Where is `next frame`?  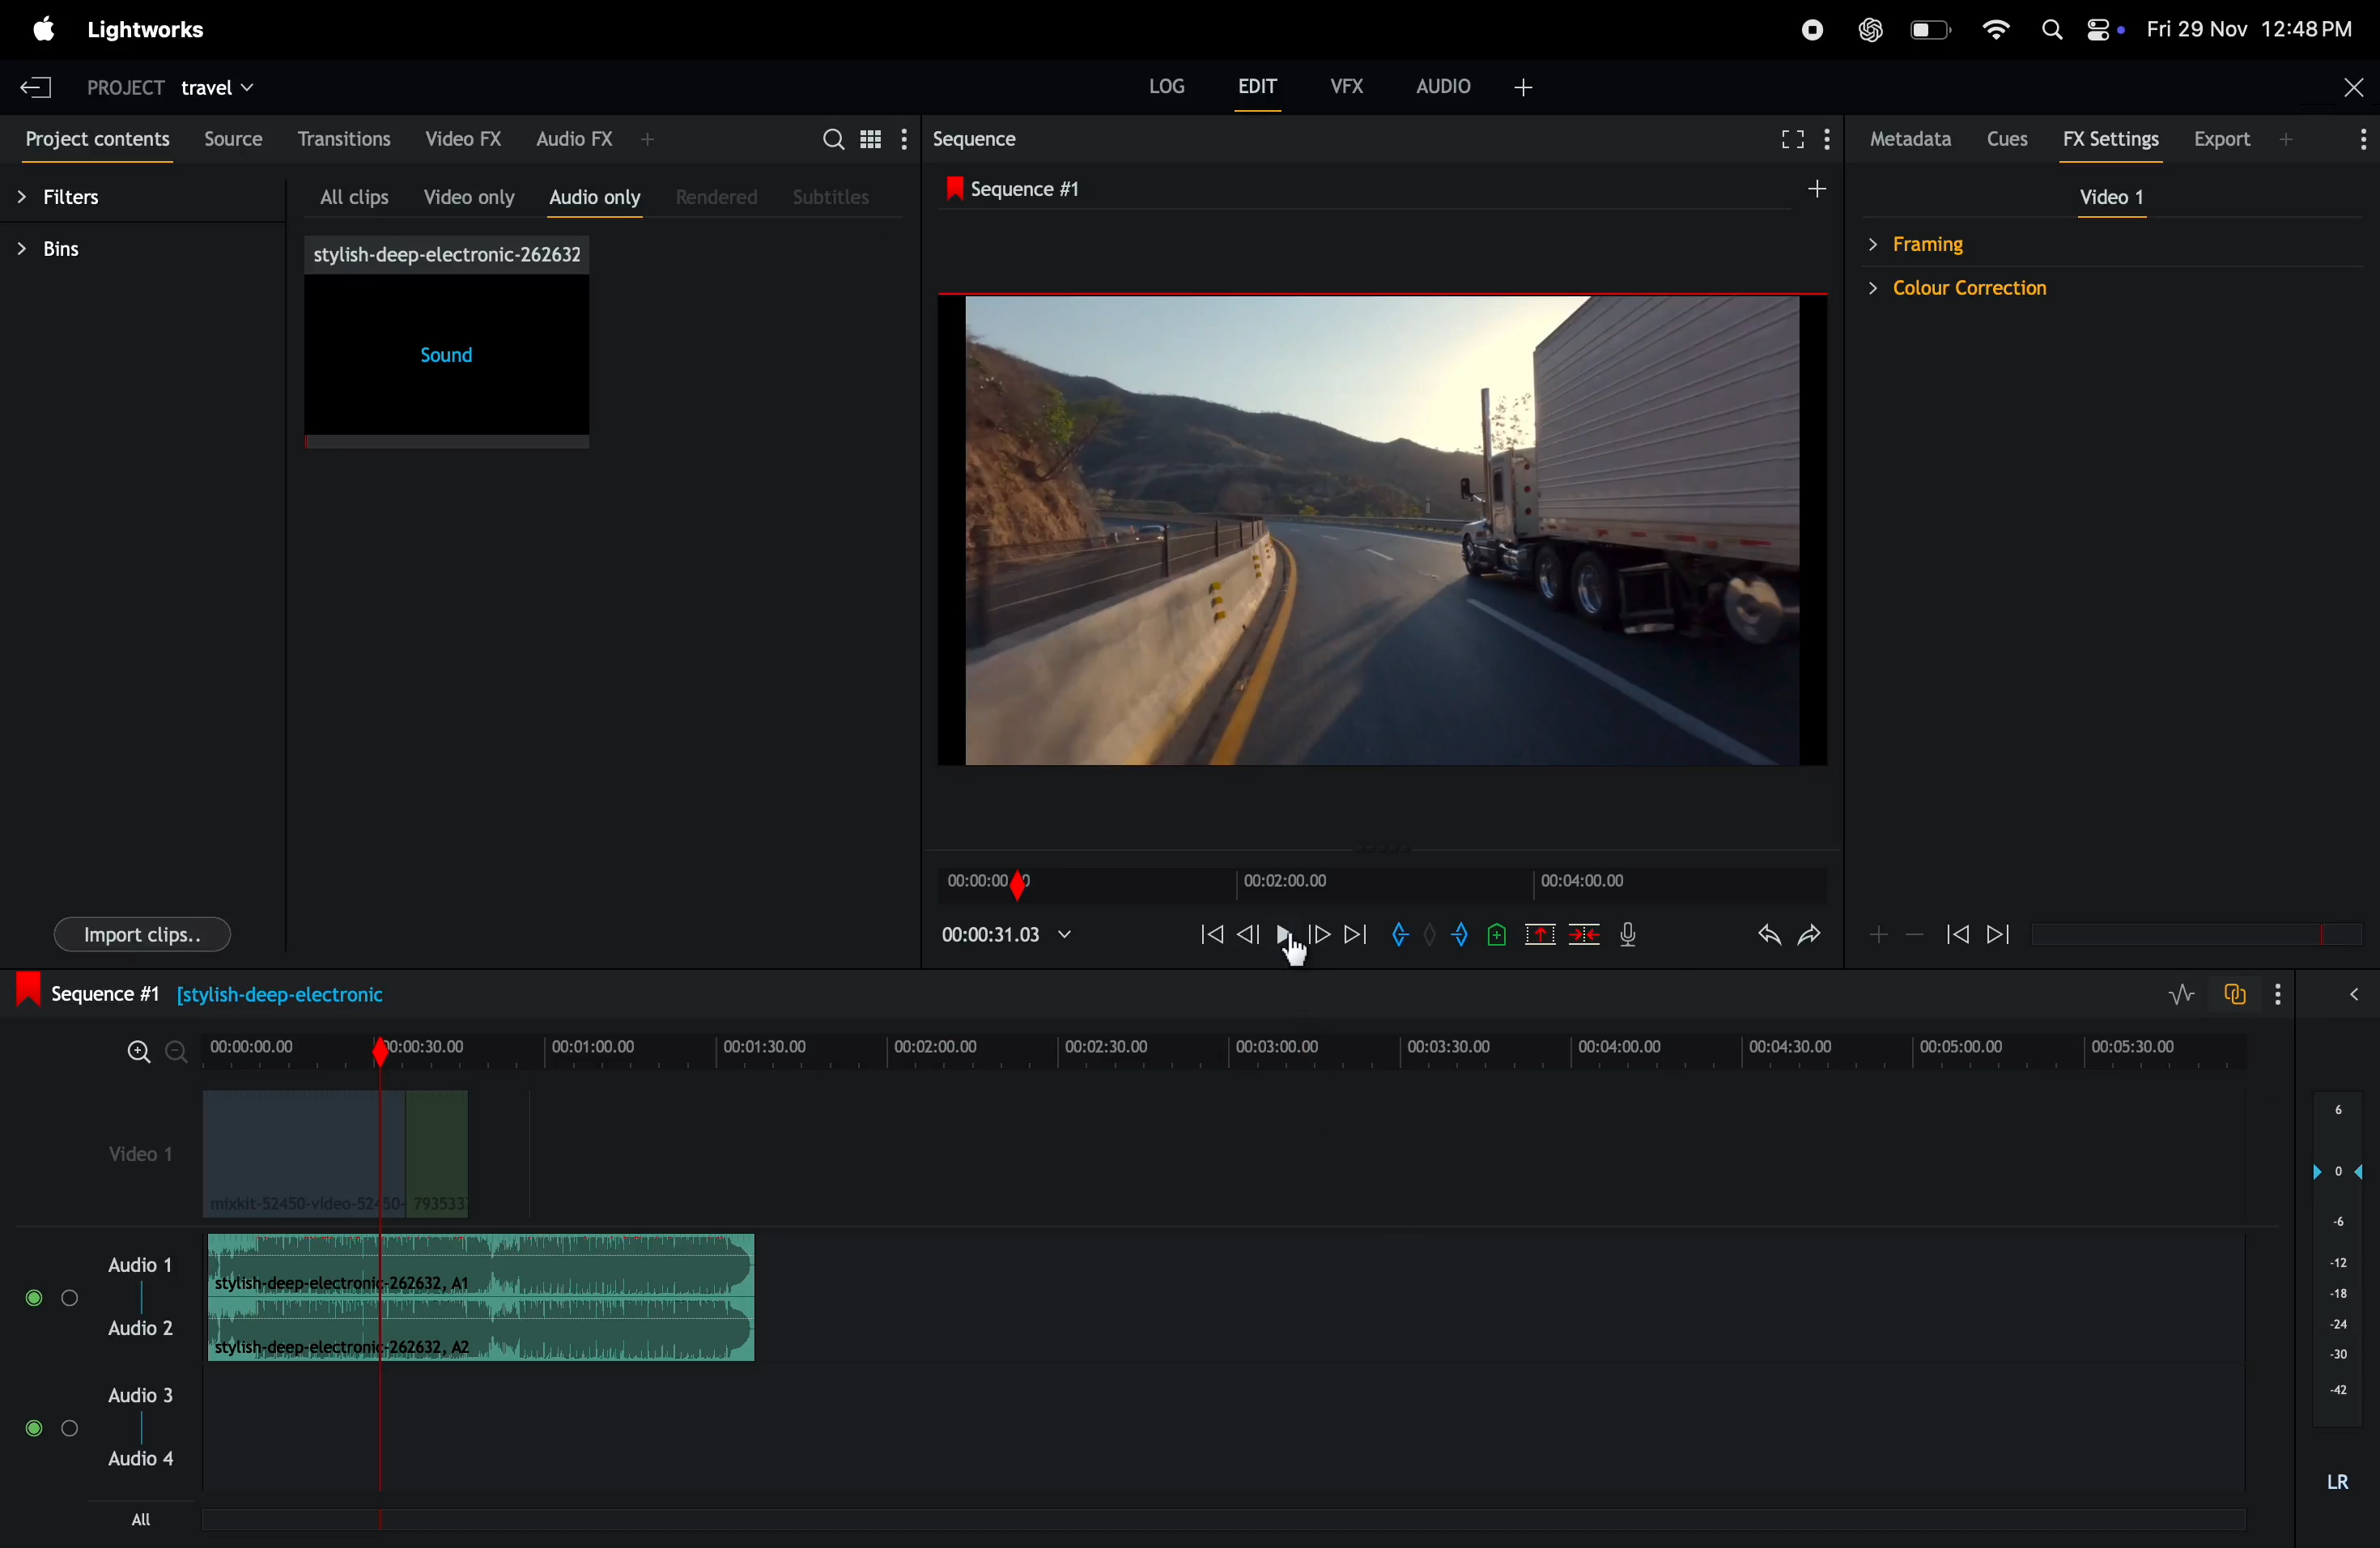
next frame is located at coordinates (1323, 932).